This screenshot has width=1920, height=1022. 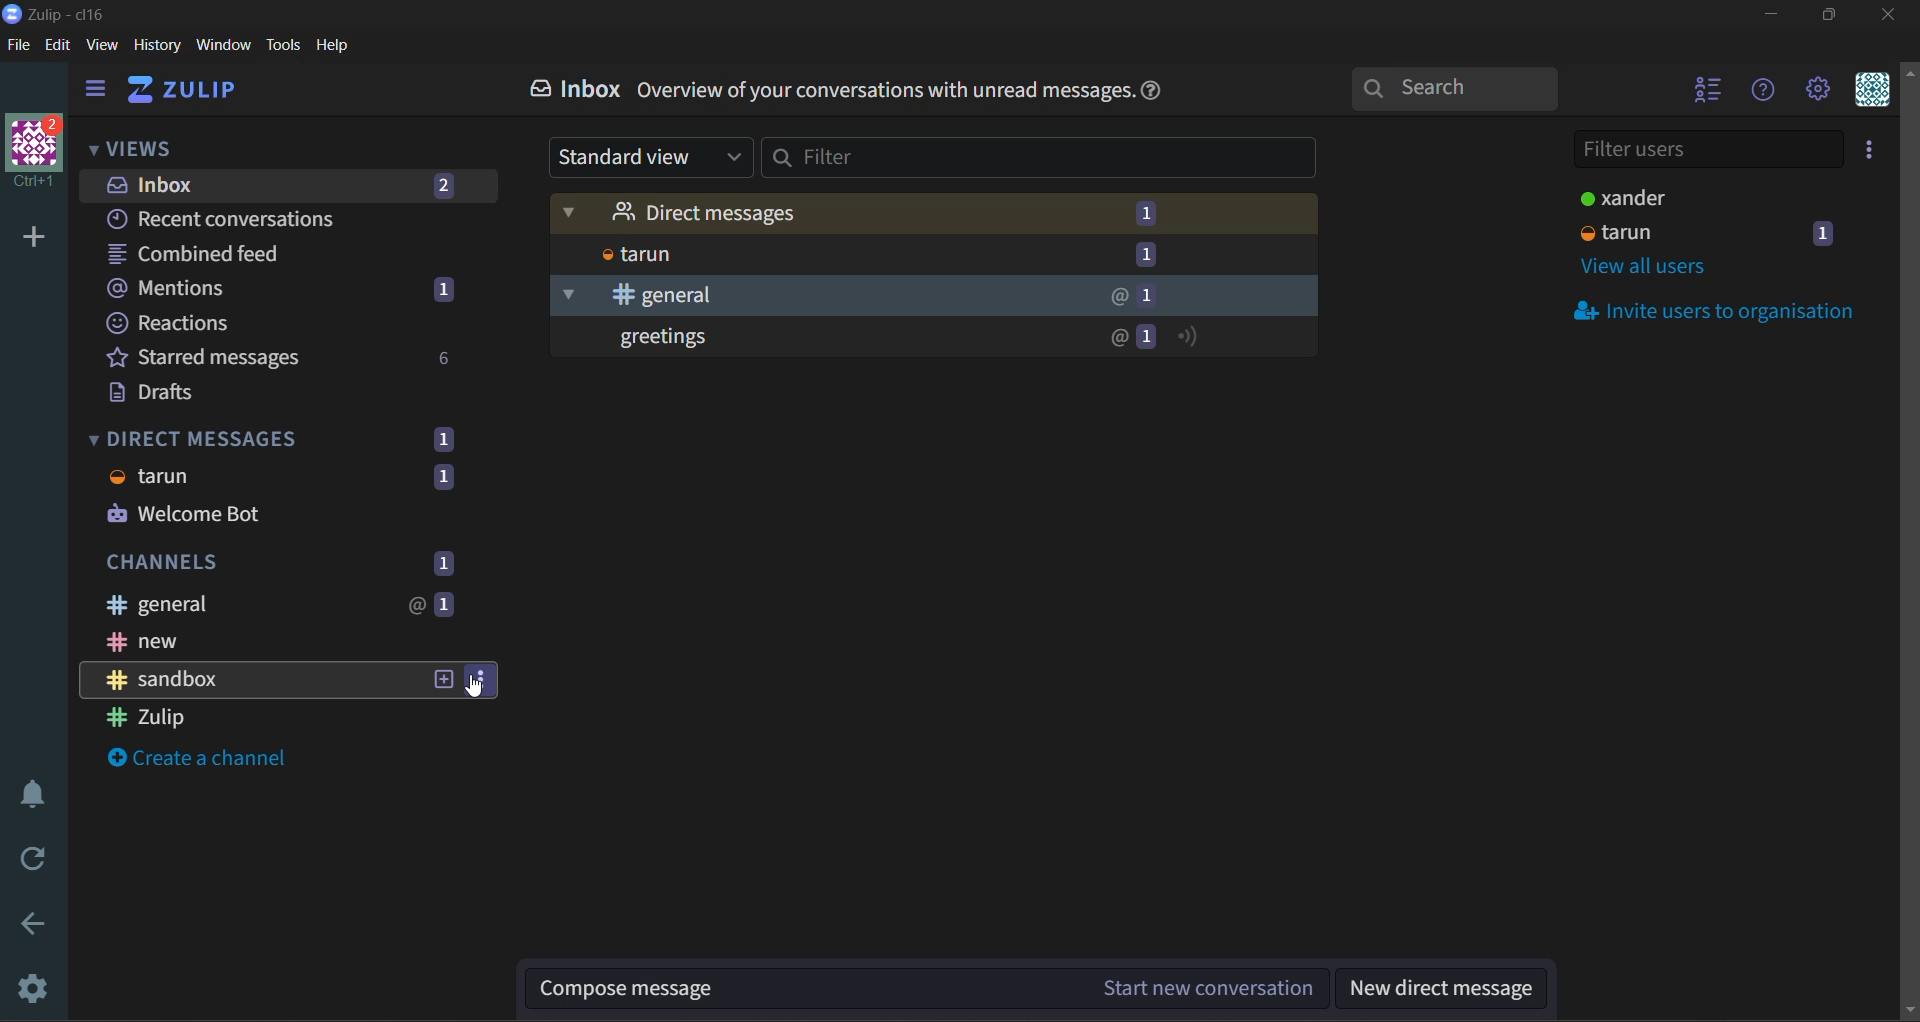 I want to click on users and status, so click(x=1708, y=235).